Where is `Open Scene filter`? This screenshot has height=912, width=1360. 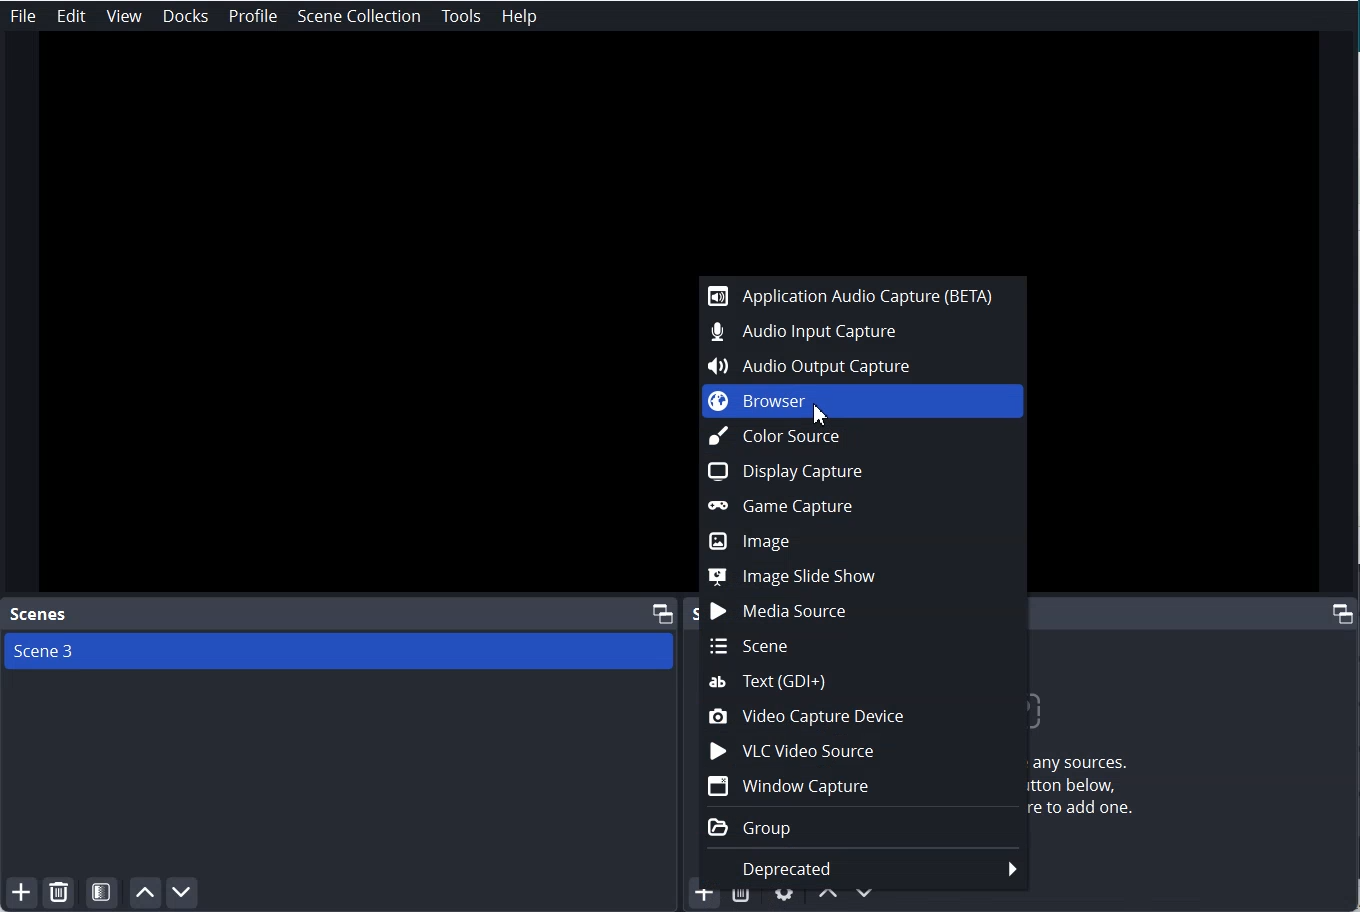 Open Scene filter is located at coordinates (102, 893).